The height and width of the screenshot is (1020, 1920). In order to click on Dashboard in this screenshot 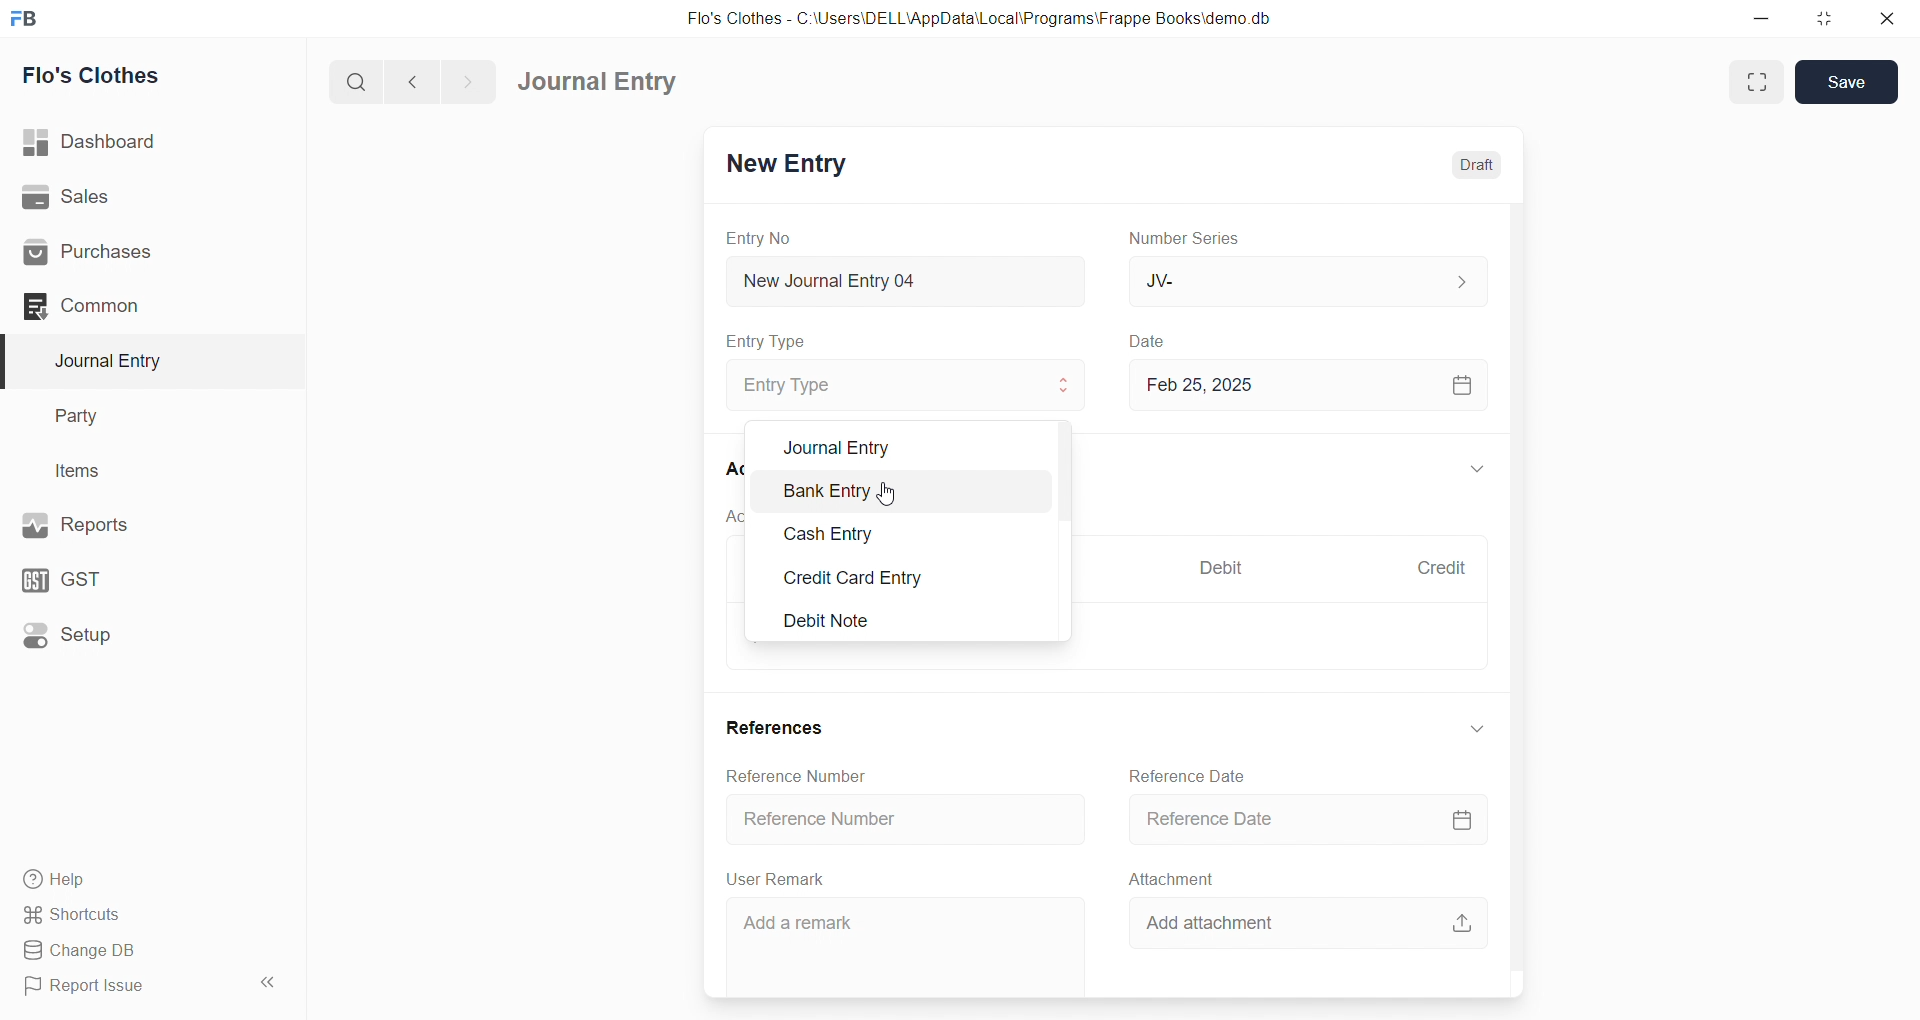, I will do `click(147, 142)`.